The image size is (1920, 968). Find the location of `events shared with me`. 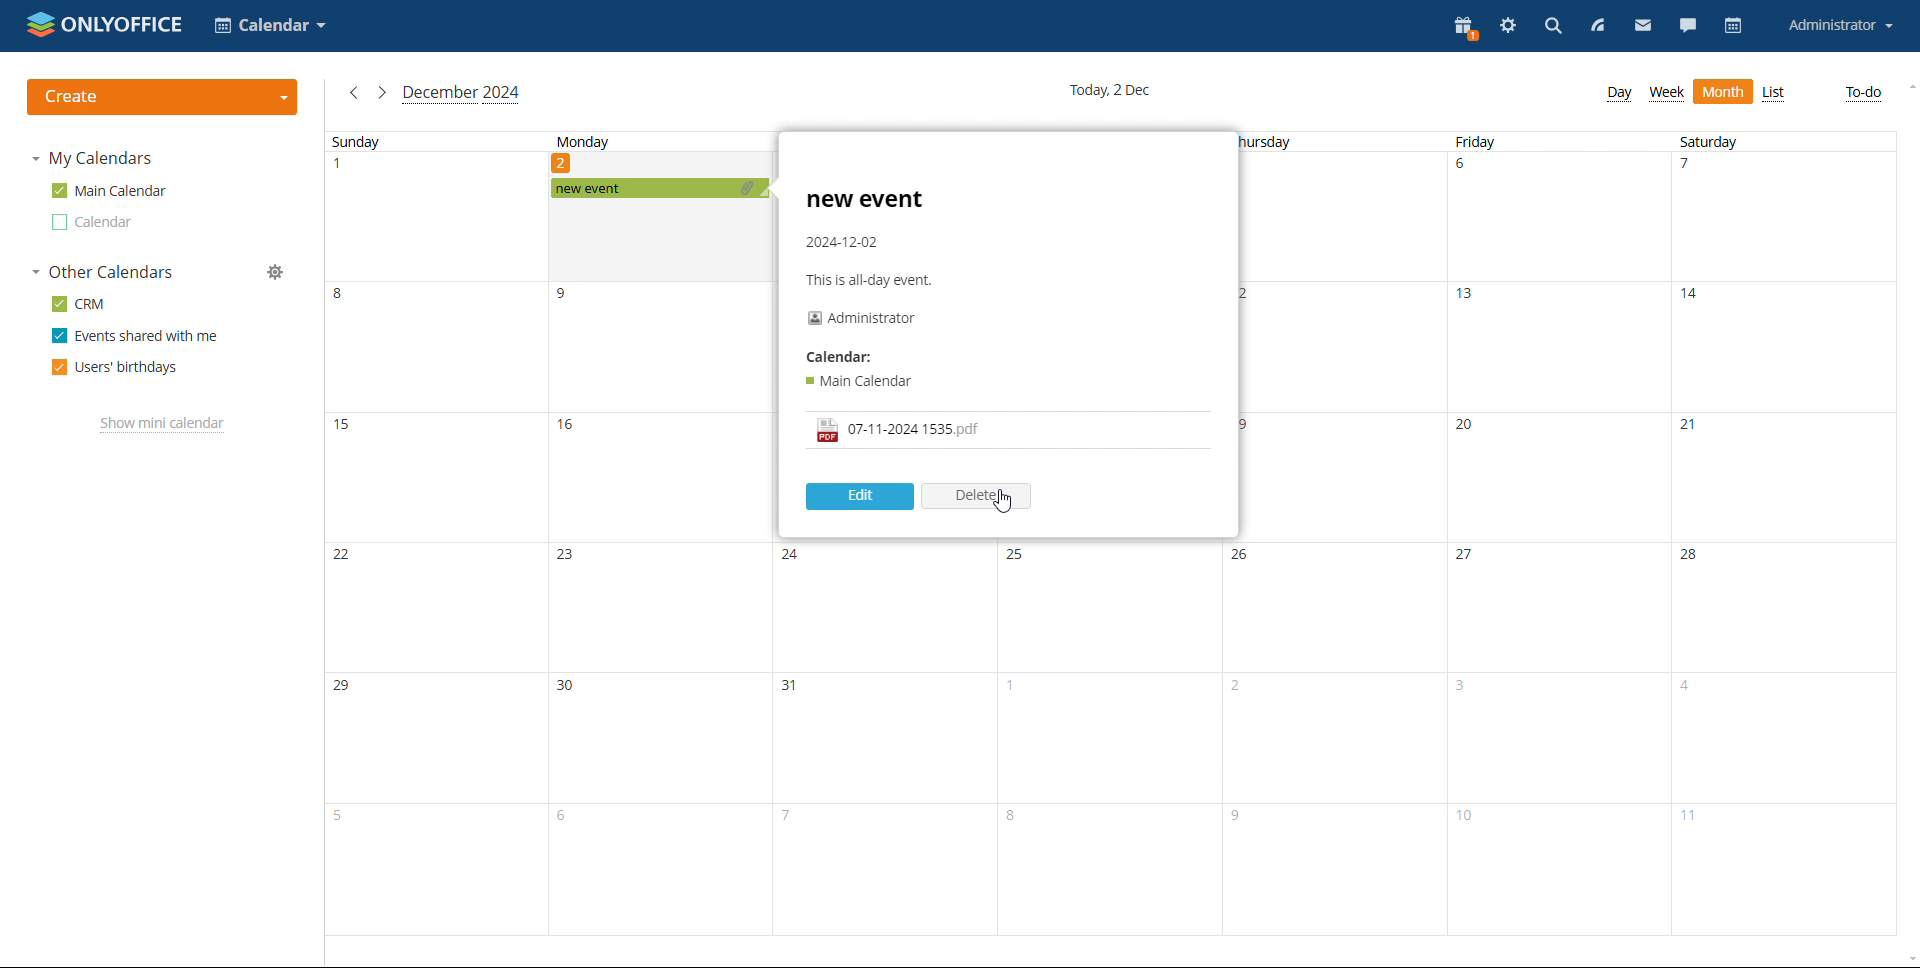

events shared with me is located at coordinates (136, 335).